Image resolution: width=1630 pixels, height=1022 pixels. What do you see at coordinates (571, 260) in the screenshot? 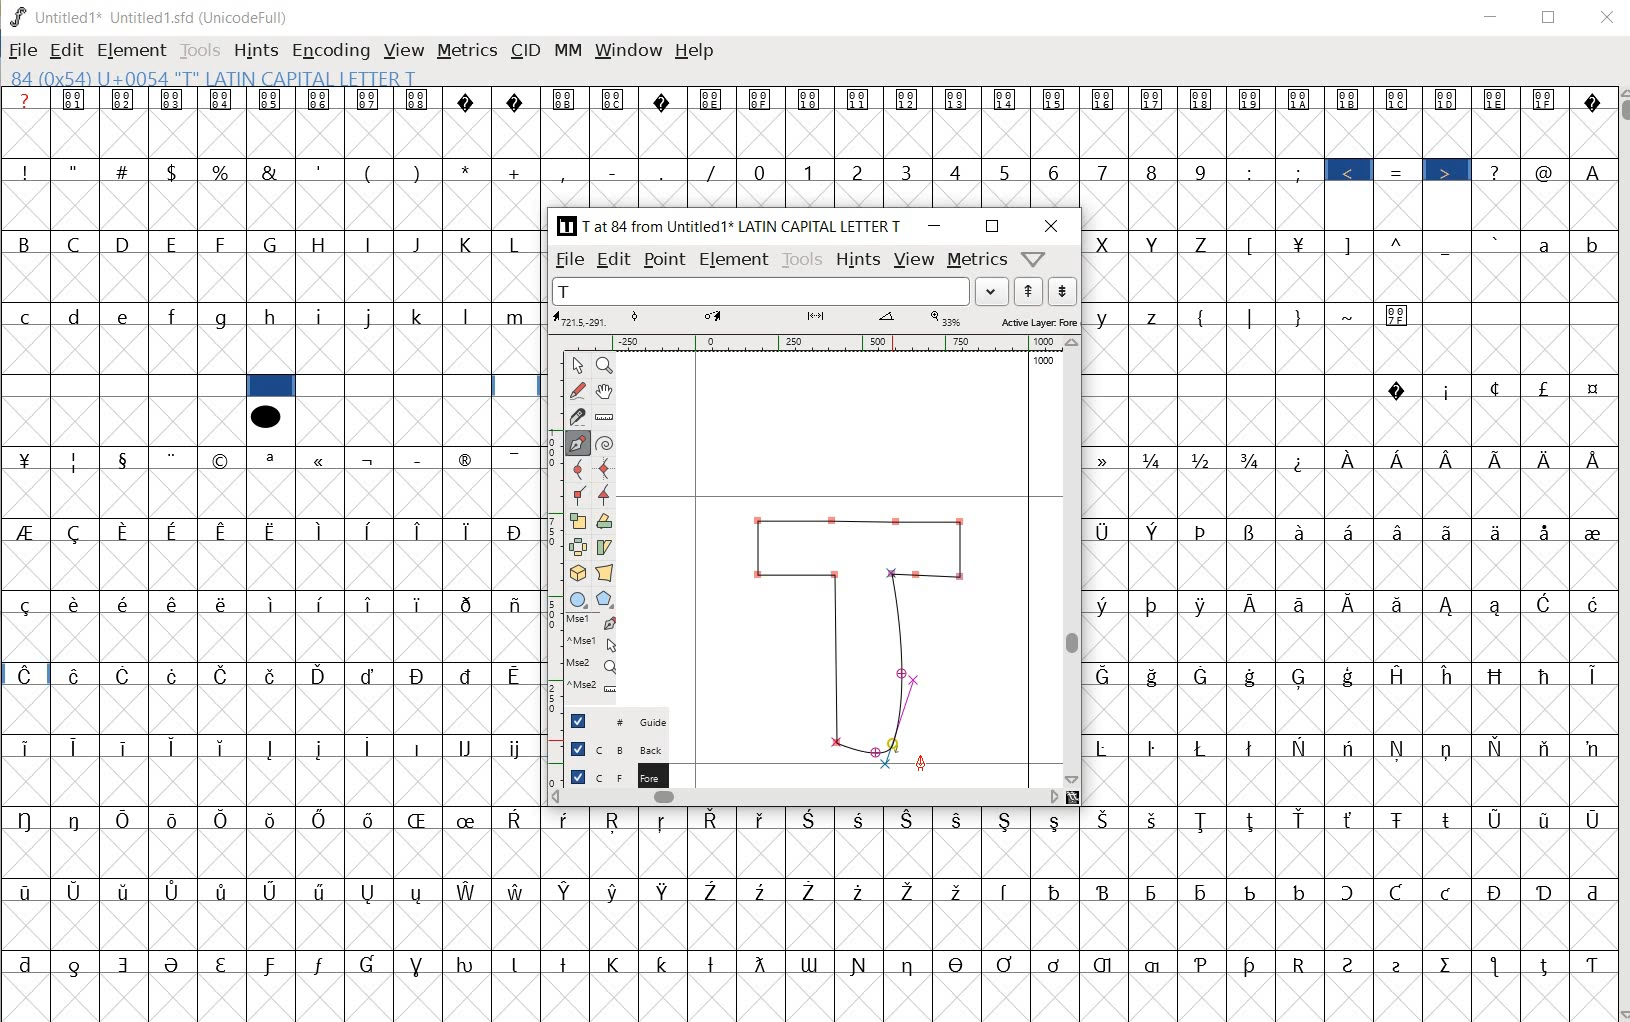
I see `file` at bounding box center [571, 260].